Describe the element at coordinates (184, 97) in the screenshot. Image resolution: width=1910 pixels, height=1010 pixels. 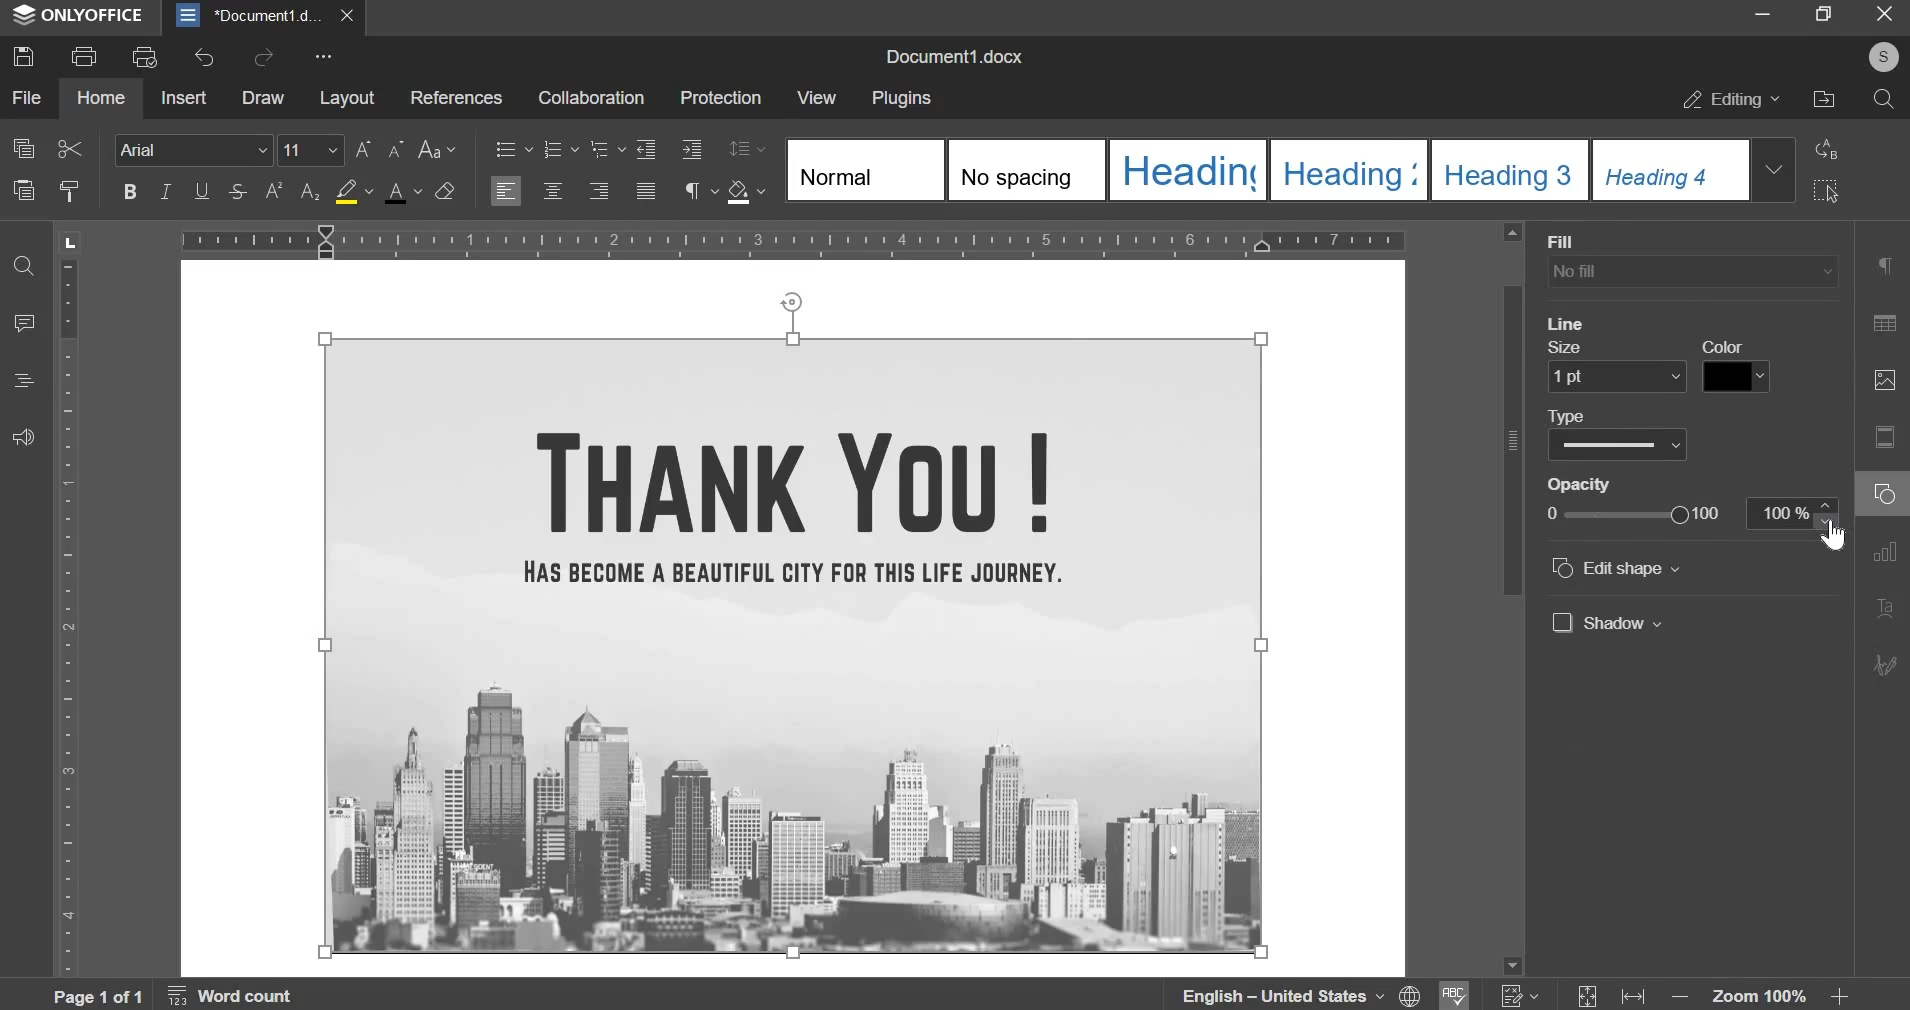
I see `insert` at that location.